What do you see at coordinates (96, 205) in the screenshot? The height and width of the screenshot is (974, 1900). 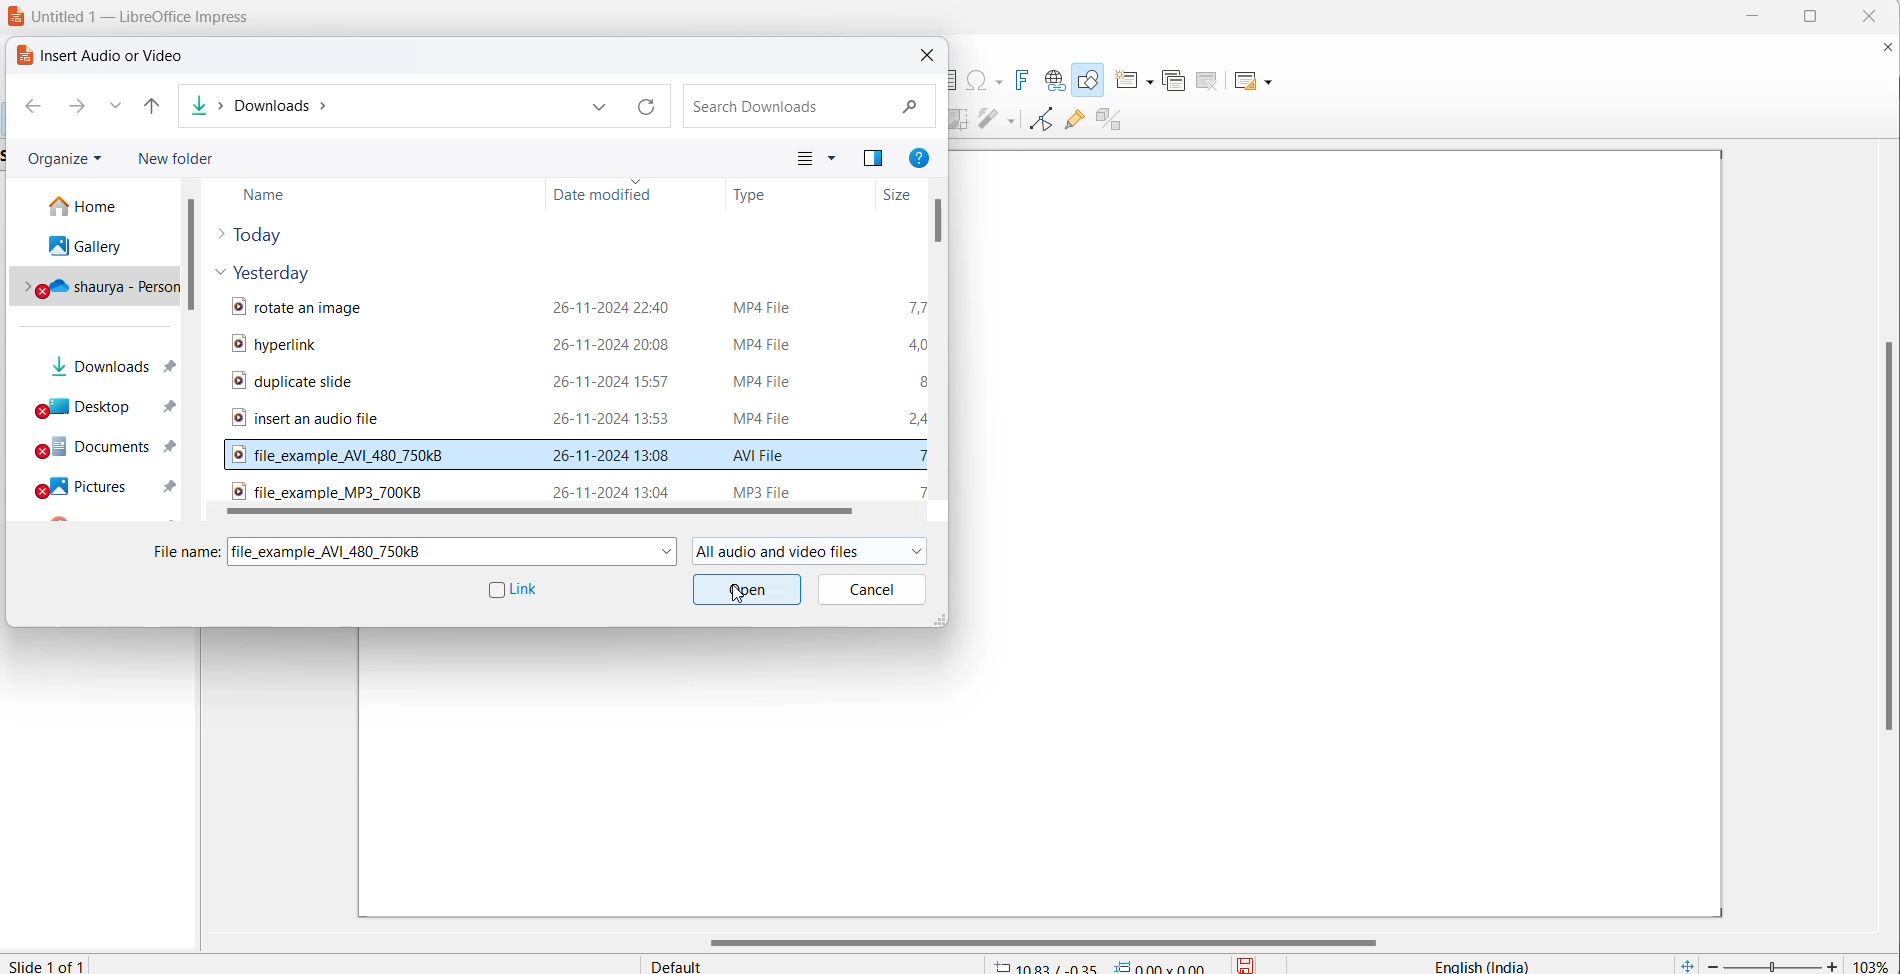 I see `home` at bounding box center [96, 205].